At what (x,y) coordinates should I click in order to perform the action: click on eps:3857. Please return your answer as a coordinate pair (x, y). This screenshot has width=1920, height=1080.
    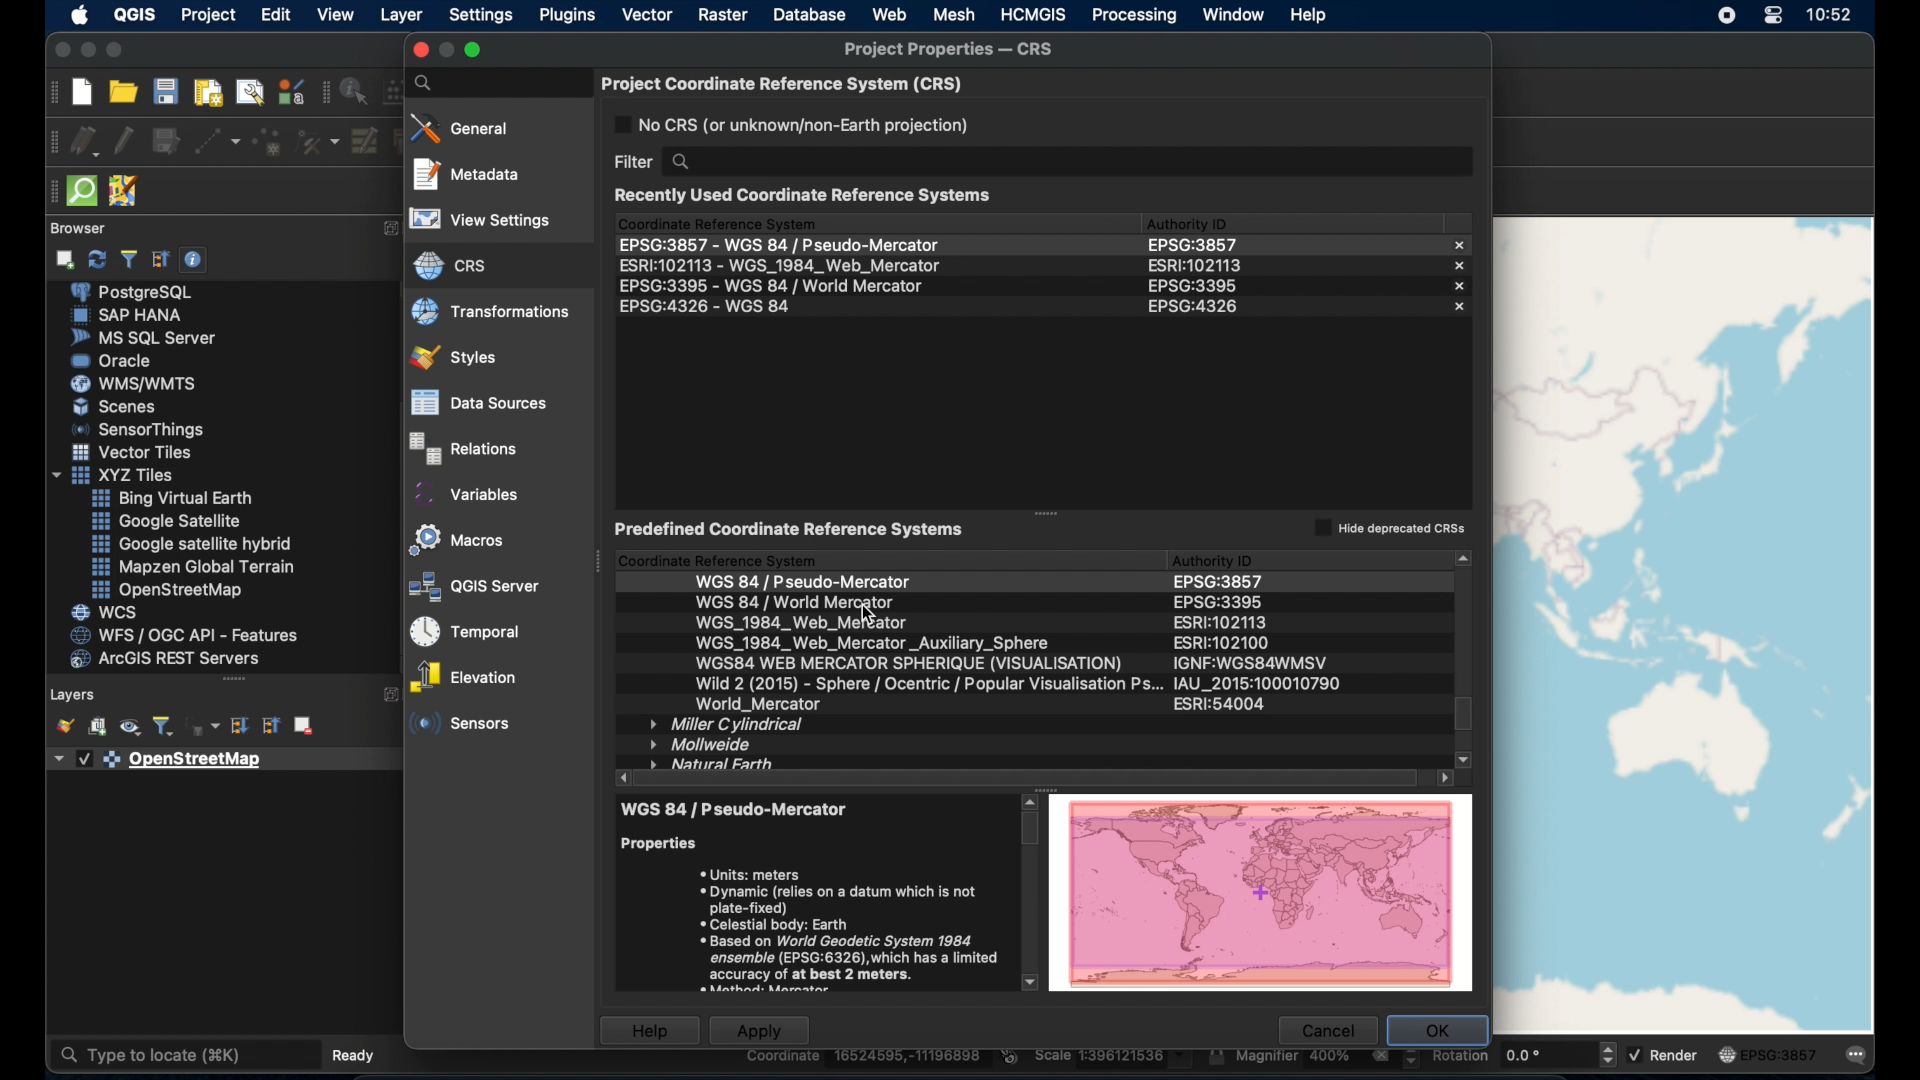
    Looking at the image, I should click on (1191, 244).